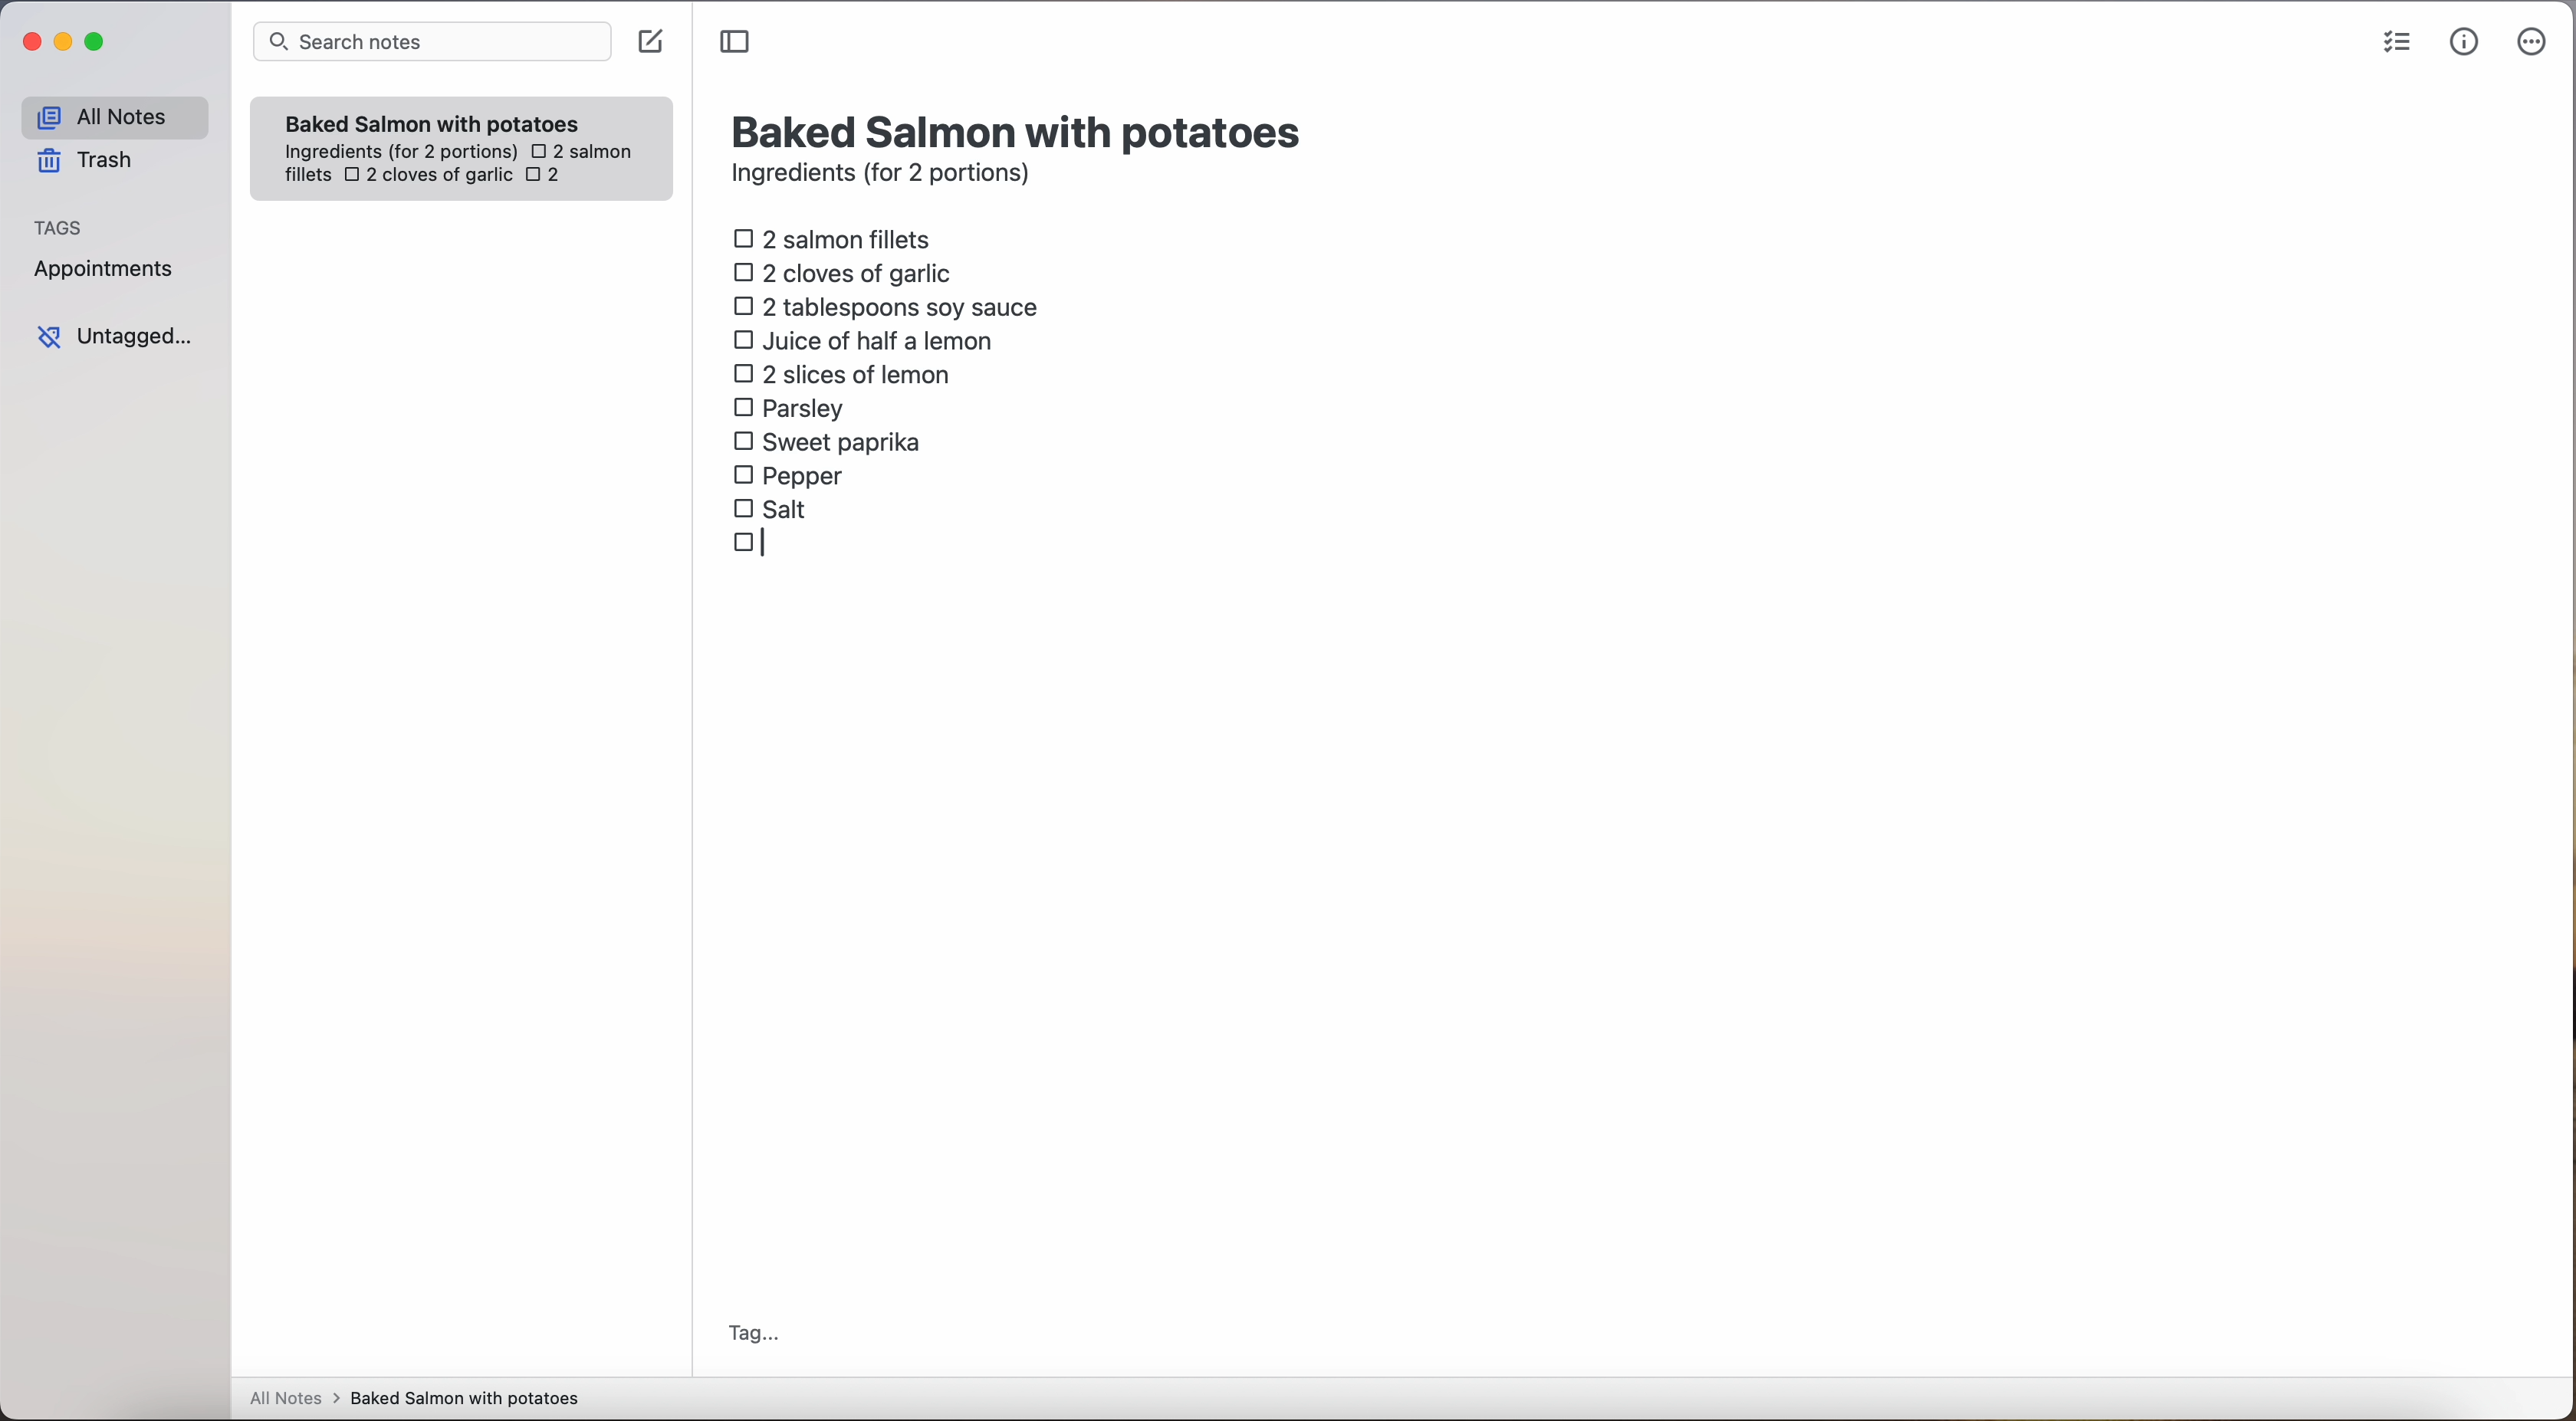 The width and height of the screenshot is (2576, 1421). Describe the element at coordinates (752, 1336) in the screenshot. I see `tag` at that location.